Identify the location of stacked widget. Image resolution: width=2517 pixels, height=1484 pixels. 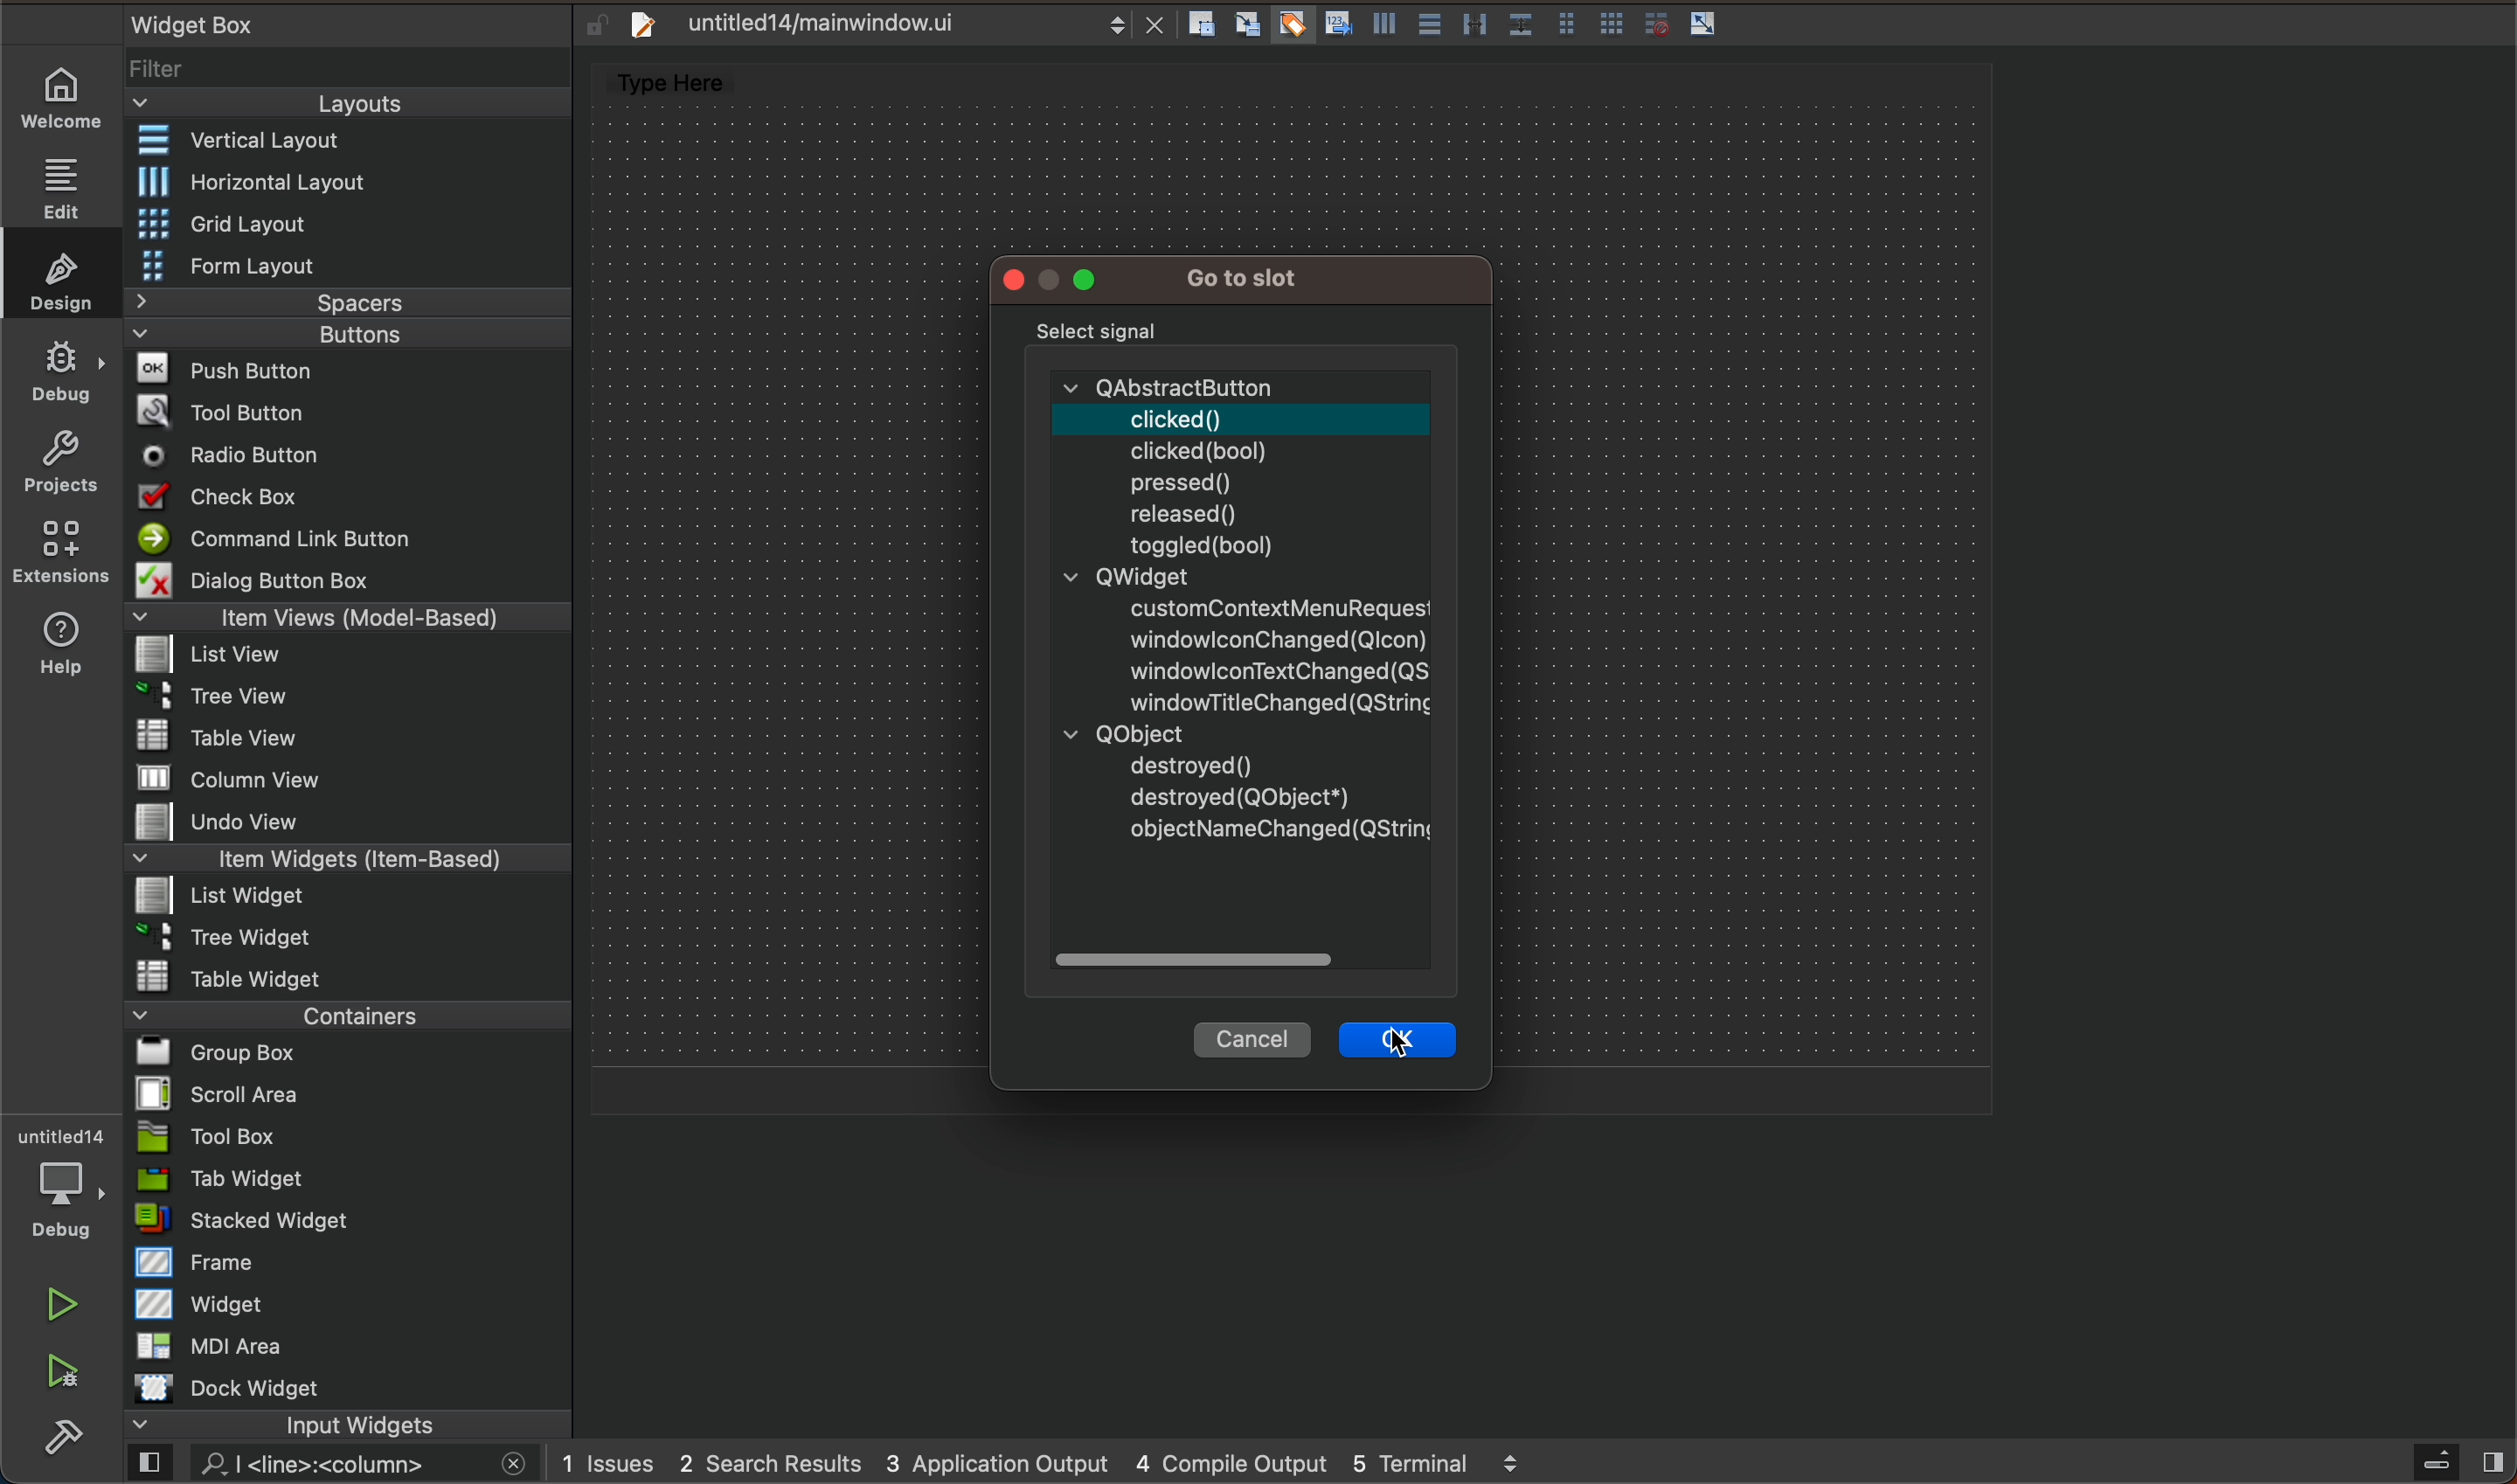
(353, 1219).